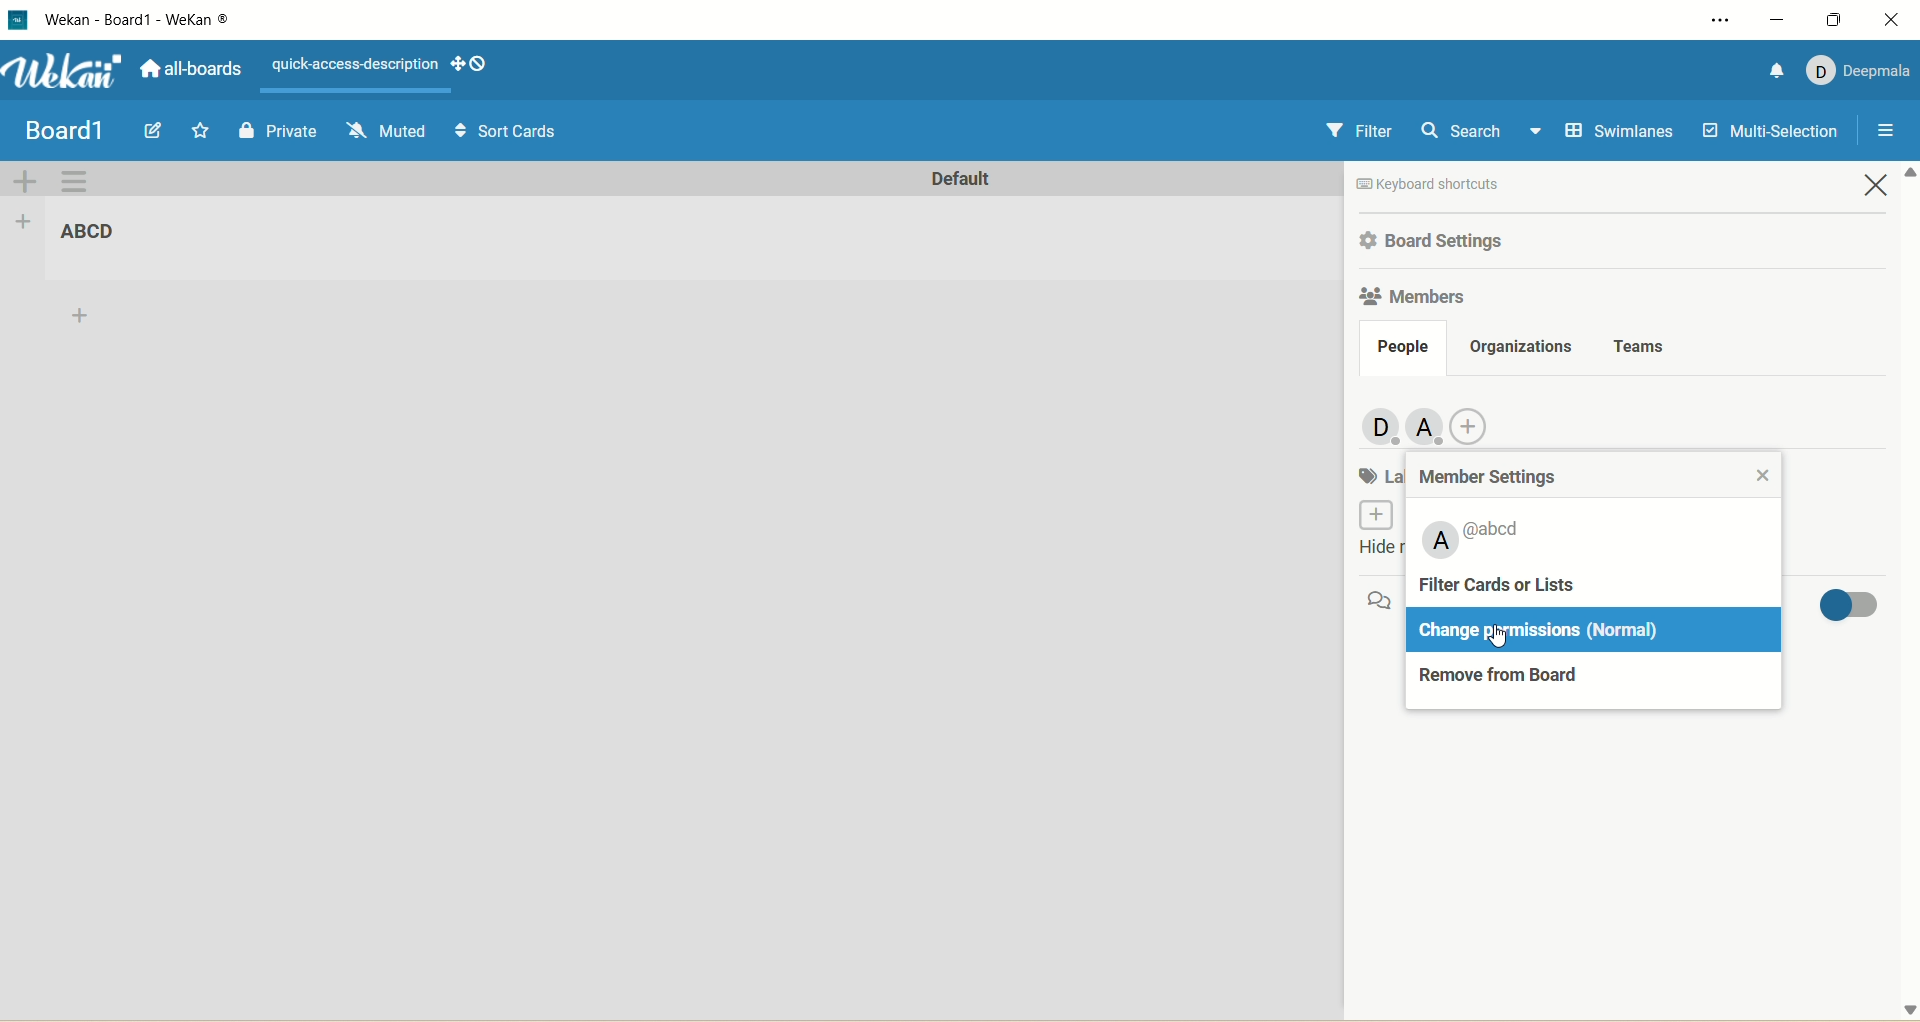  Describe the element at coordinates (1771, 472) in the screenshot. I see `close` at that location.